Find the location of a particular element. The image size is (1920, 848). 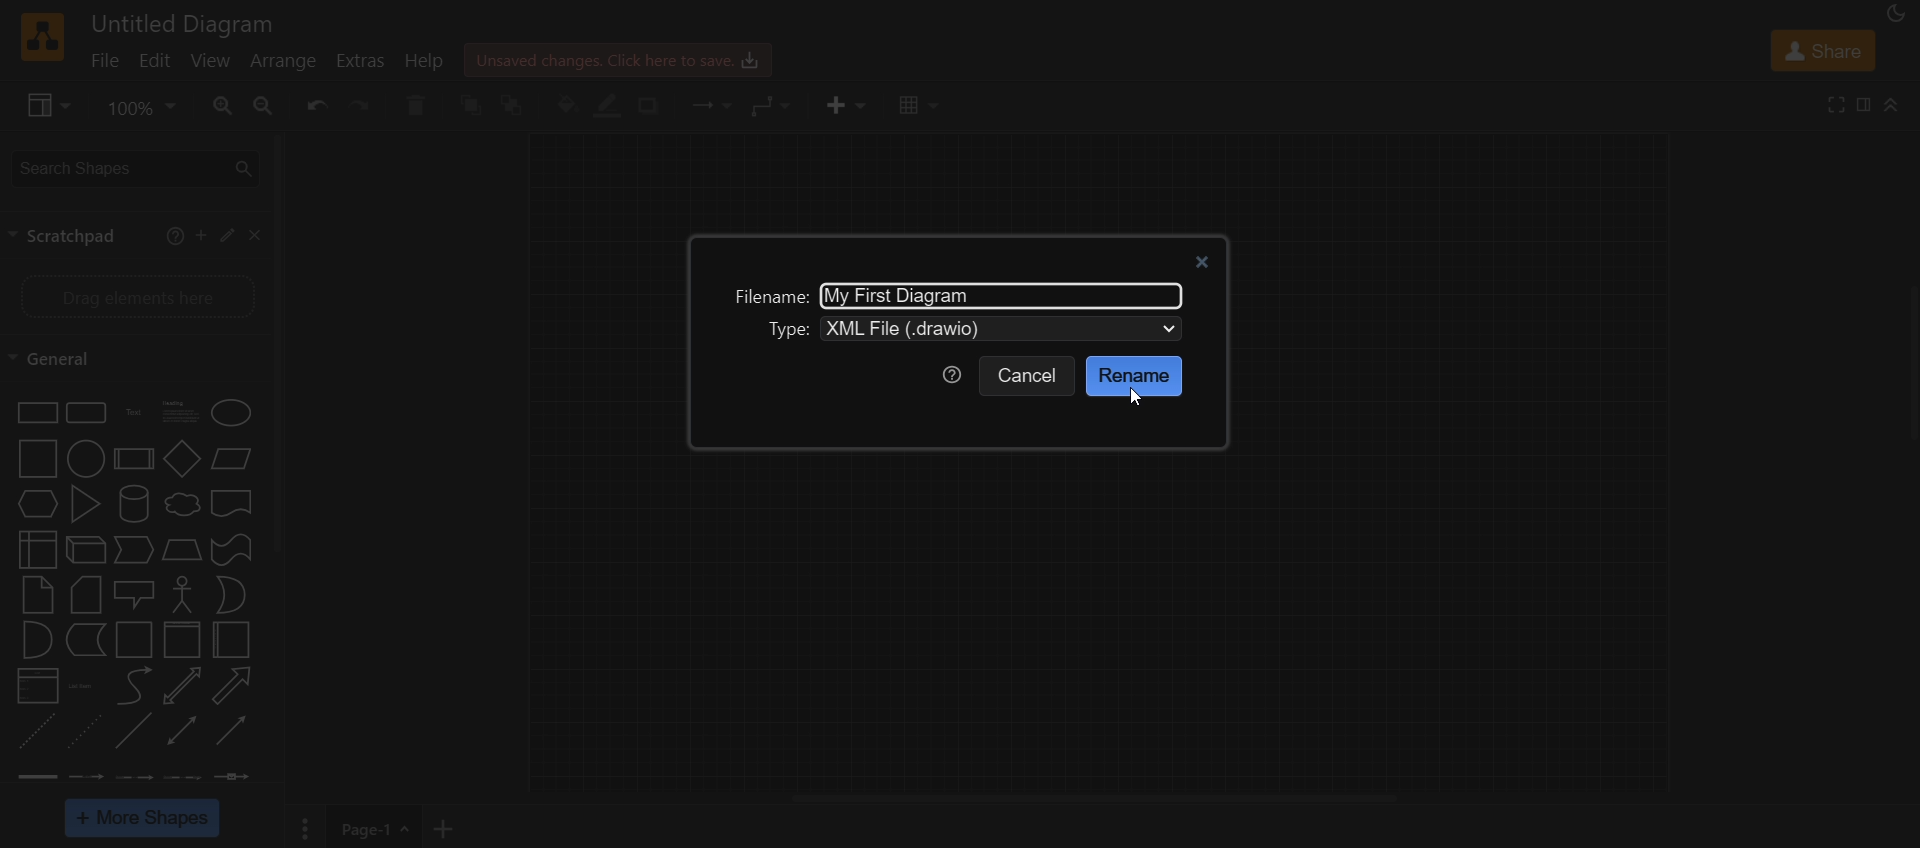

pages is located at coordinates (303, 830).